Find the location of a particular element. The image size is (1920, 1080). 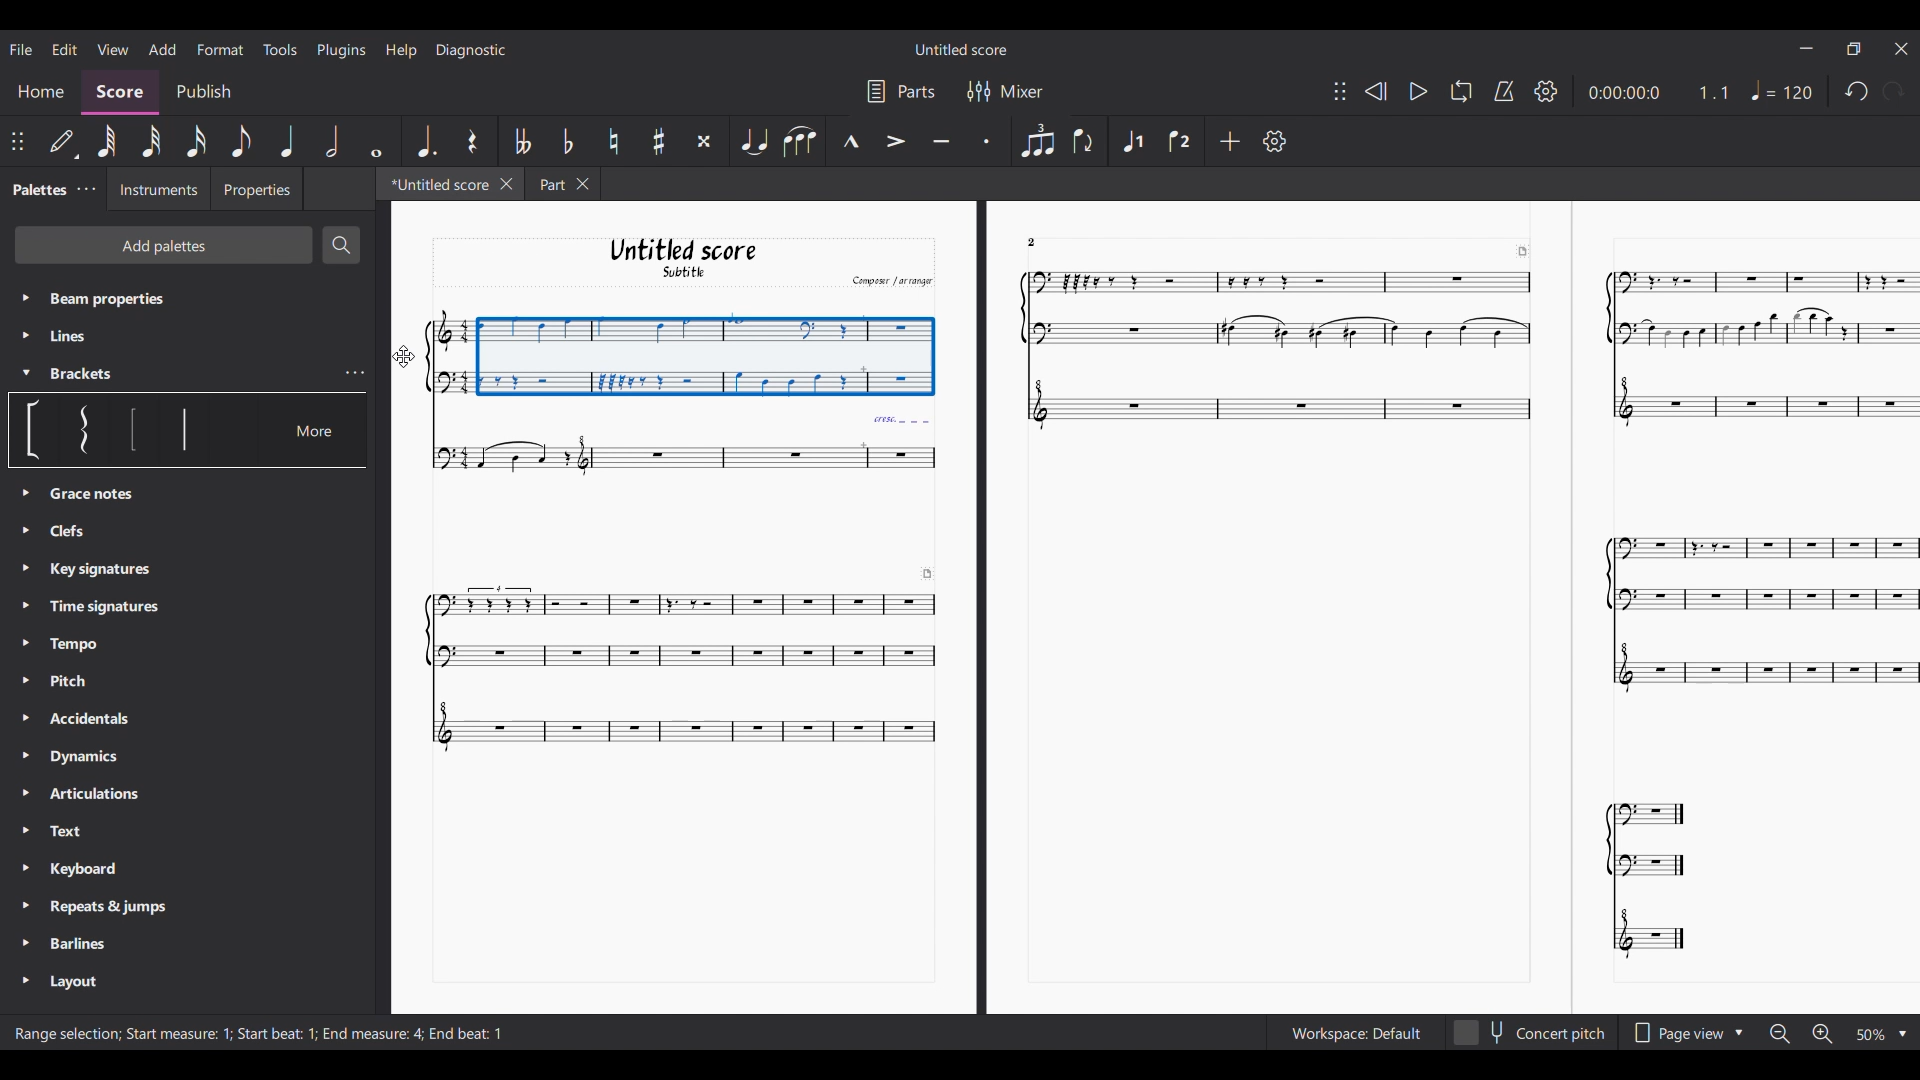

 is located at coordinates (690, 469).